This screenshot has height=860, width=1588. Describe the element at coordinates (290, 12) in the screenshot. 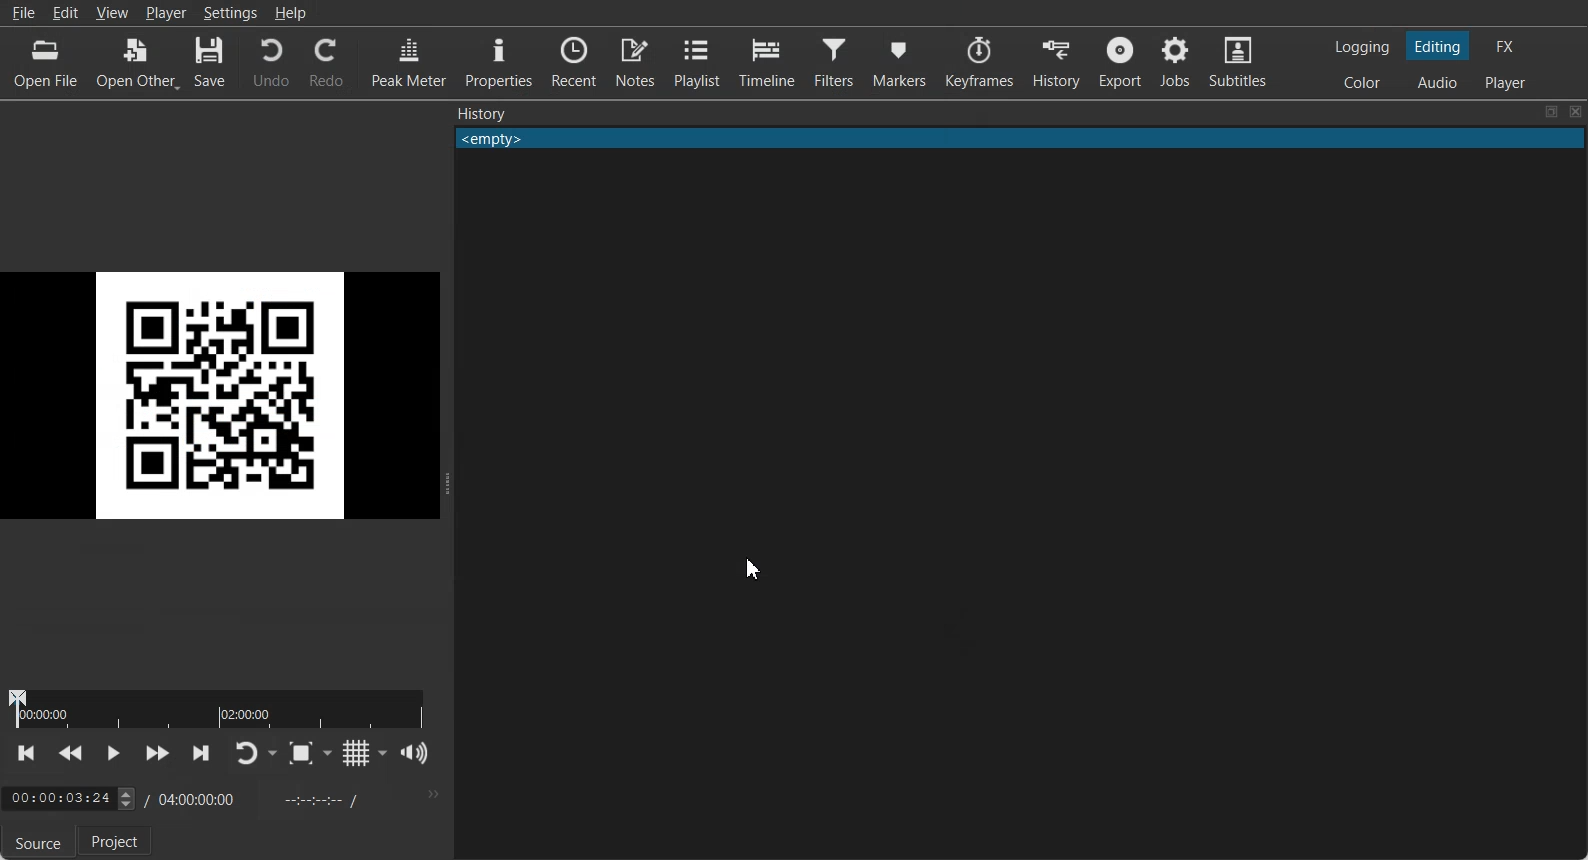

I see `Help` at that location.